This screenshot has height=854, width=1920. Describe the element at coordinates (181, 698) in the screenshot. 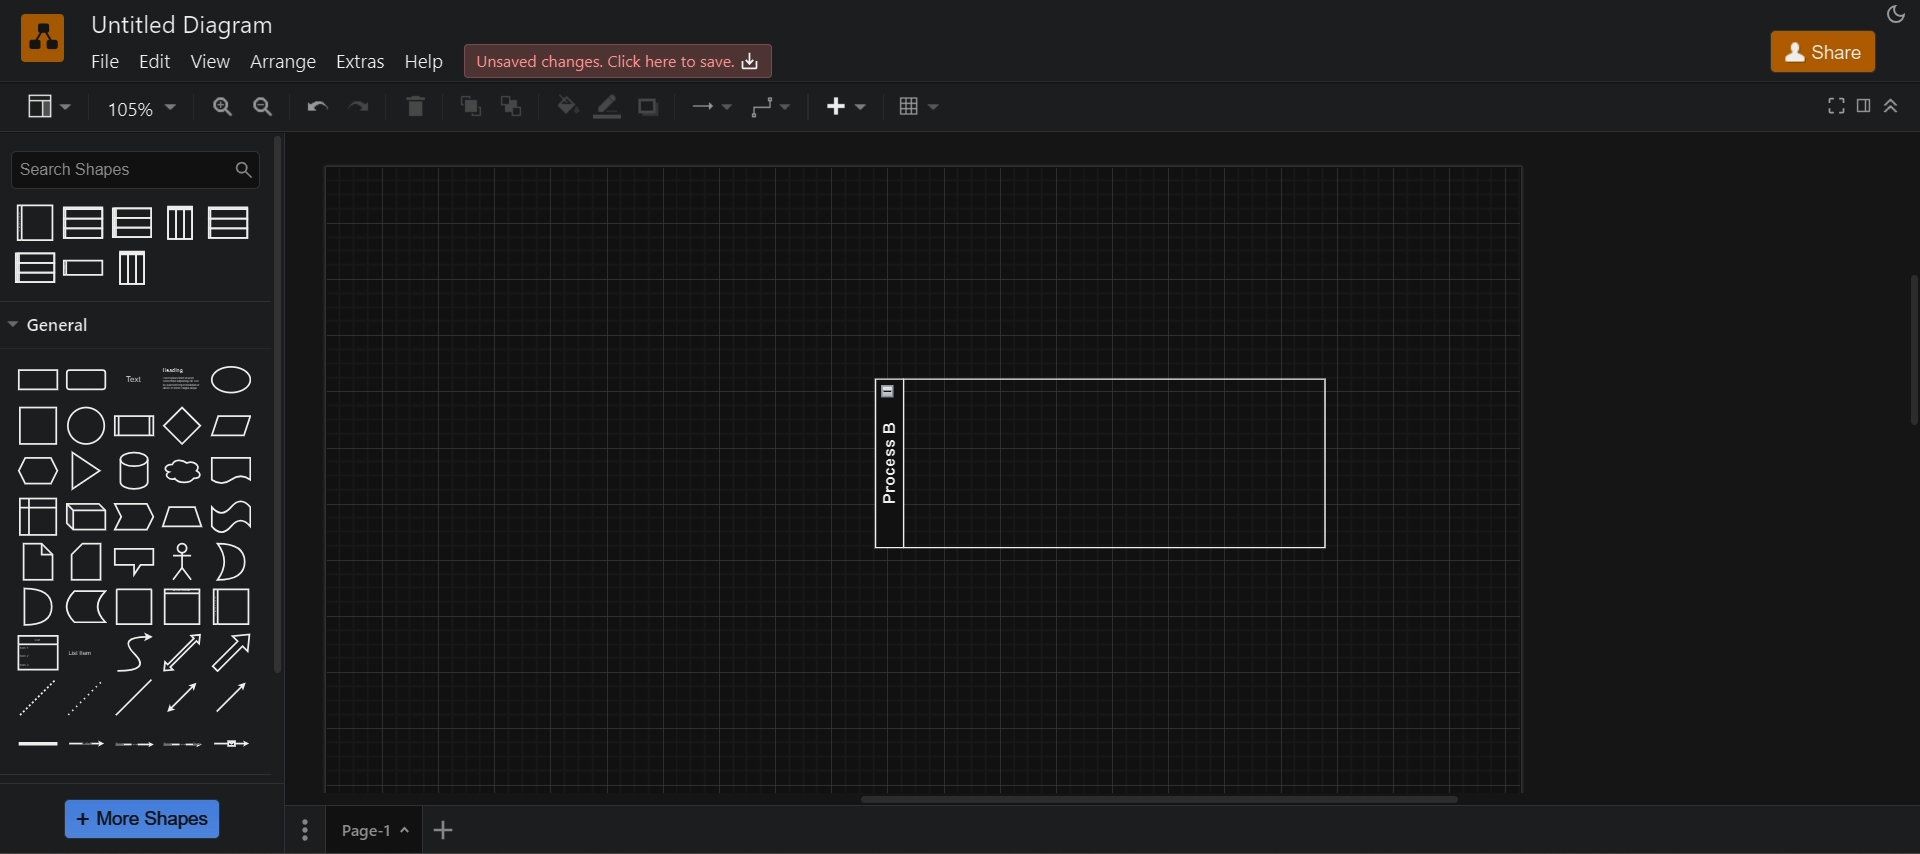

I see `bidirectional connector` at that location.